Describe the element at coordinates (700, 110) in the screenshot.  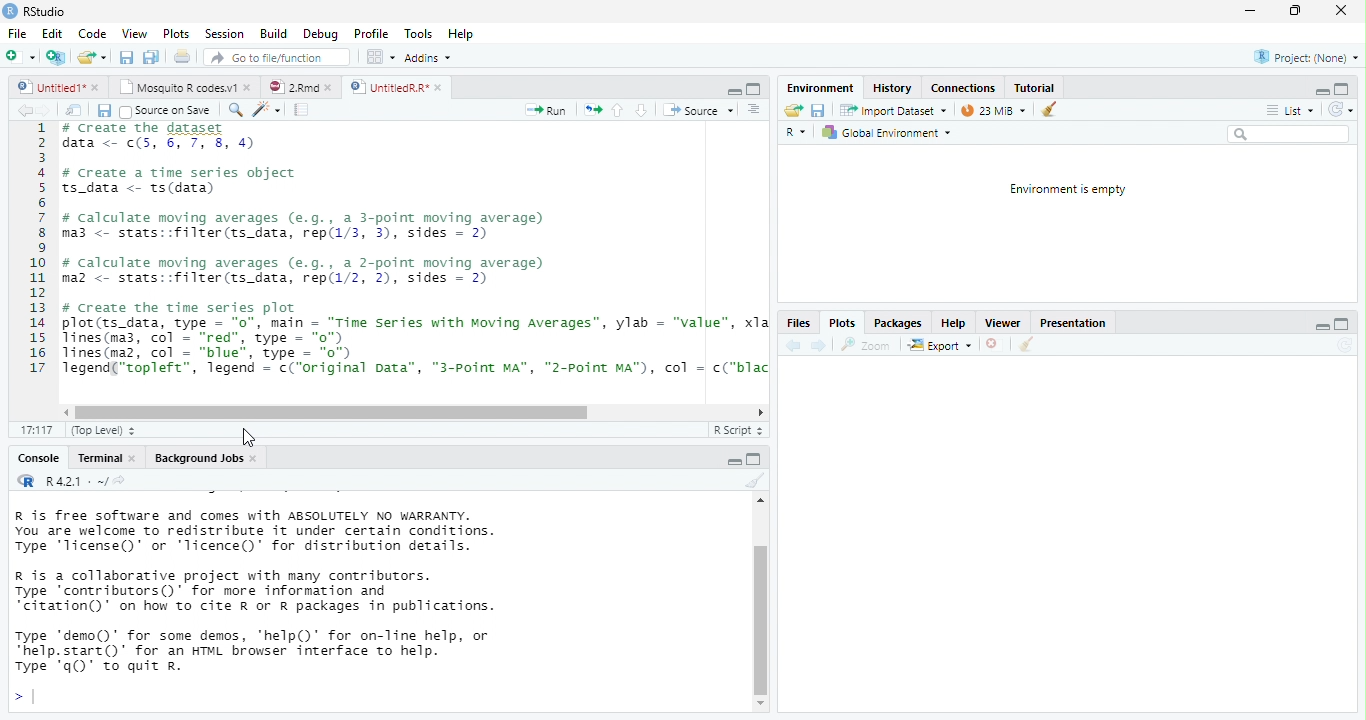
I see `‘Source` at that location.